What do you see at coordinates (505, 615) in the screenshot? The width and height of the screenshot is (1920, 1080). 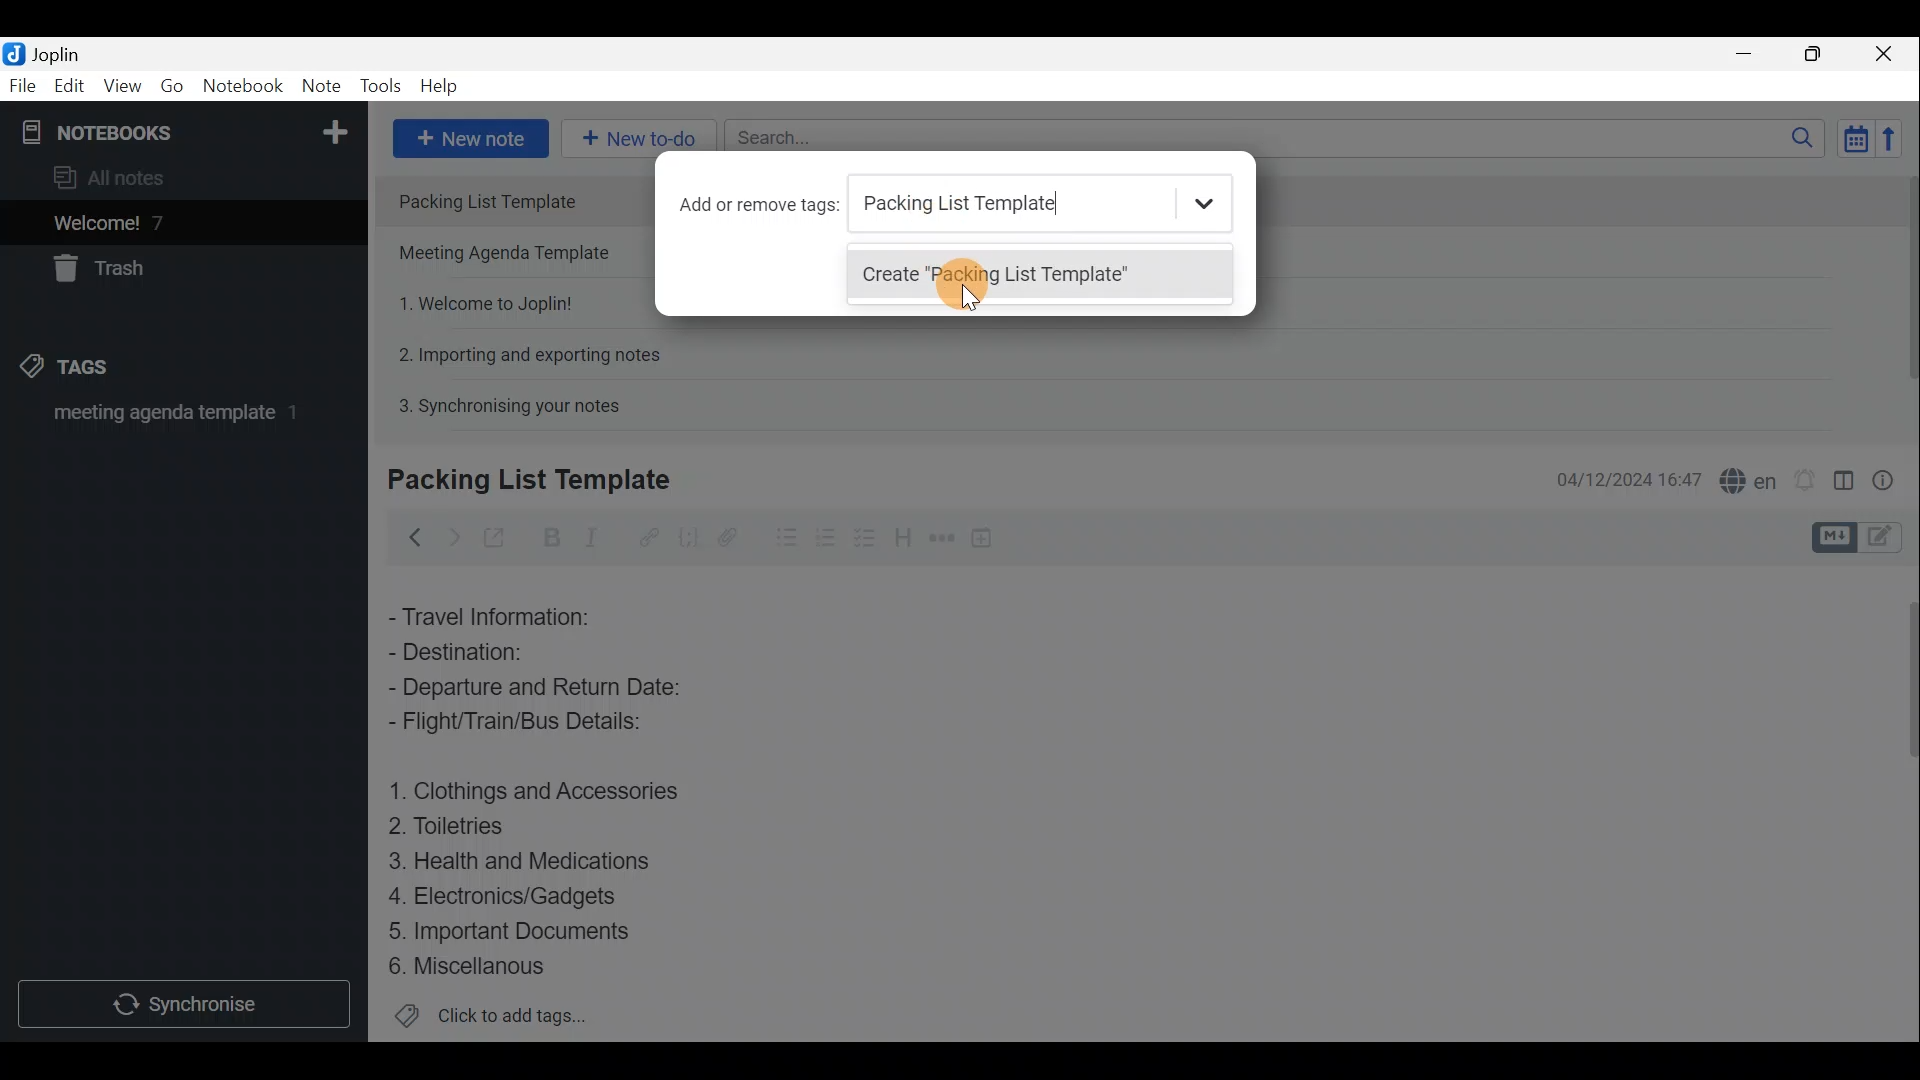 I see `Travel Information:` at bounding box center [505, 615].